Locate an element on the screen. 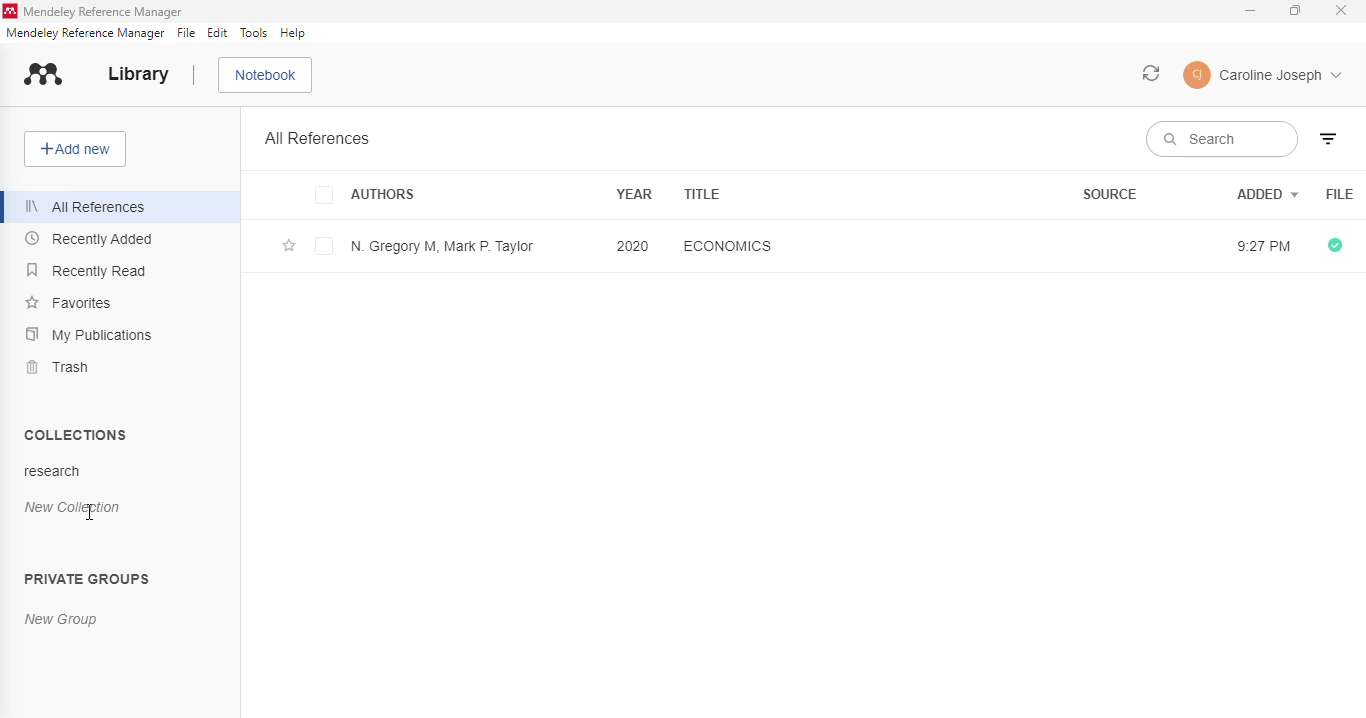  minimize is located at coordinates (1251, 11).